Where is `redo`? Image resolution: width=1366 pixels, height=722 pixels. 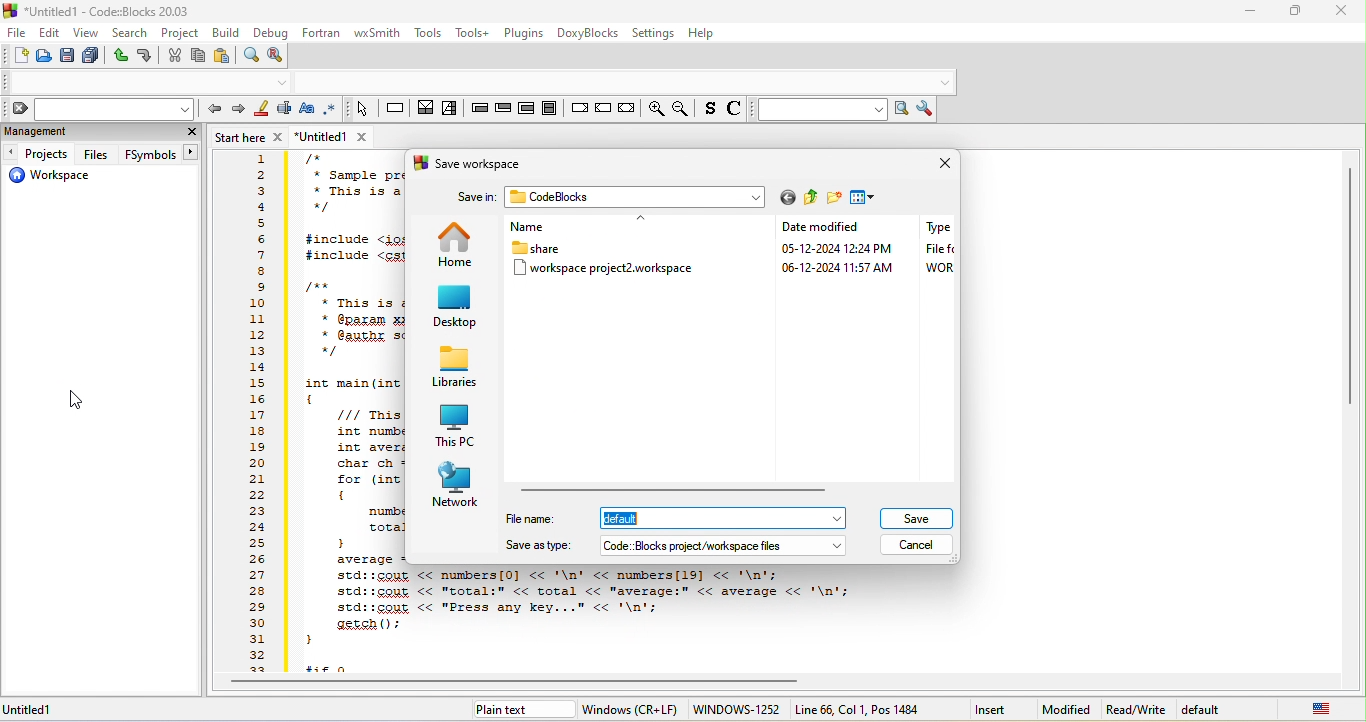 redo is located at coordinates (146, 58).